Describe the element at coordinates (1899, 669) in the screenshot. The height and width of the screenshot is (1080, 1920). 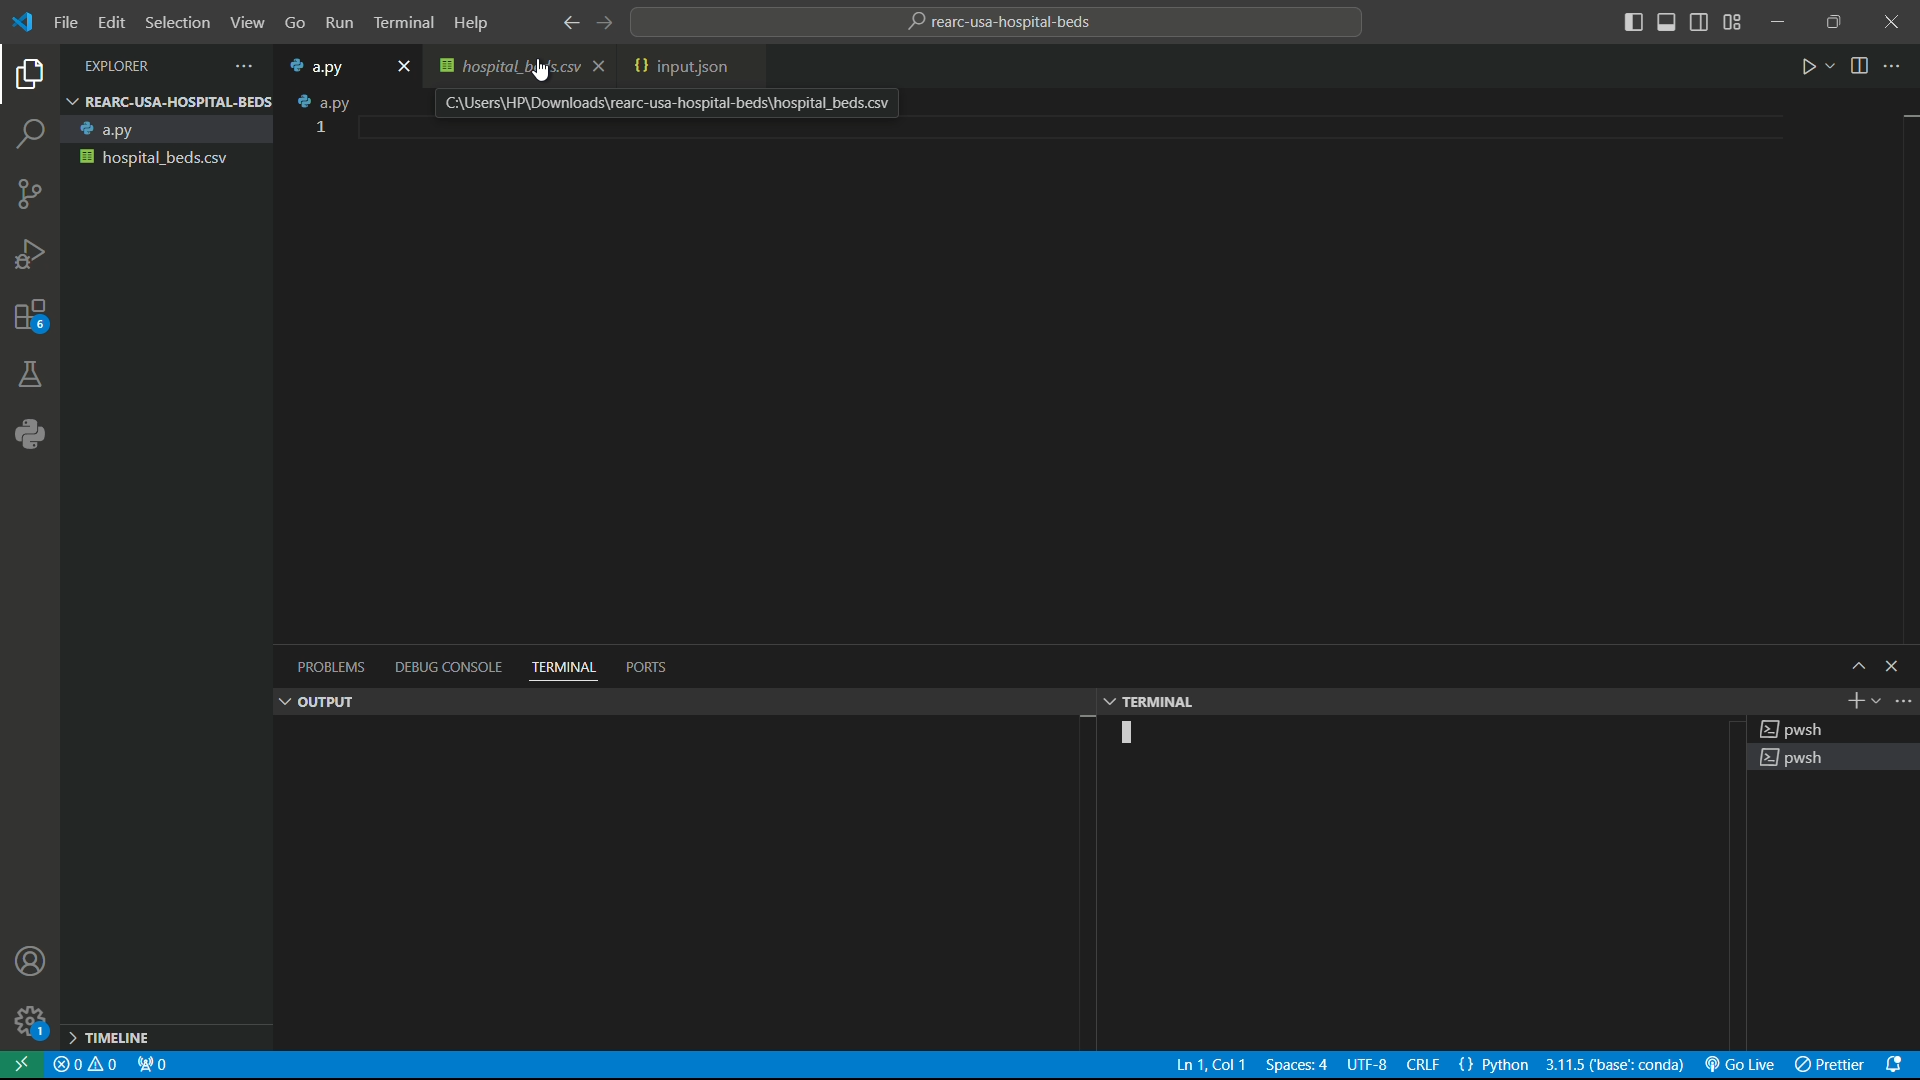
I see `hide panel` at that location.